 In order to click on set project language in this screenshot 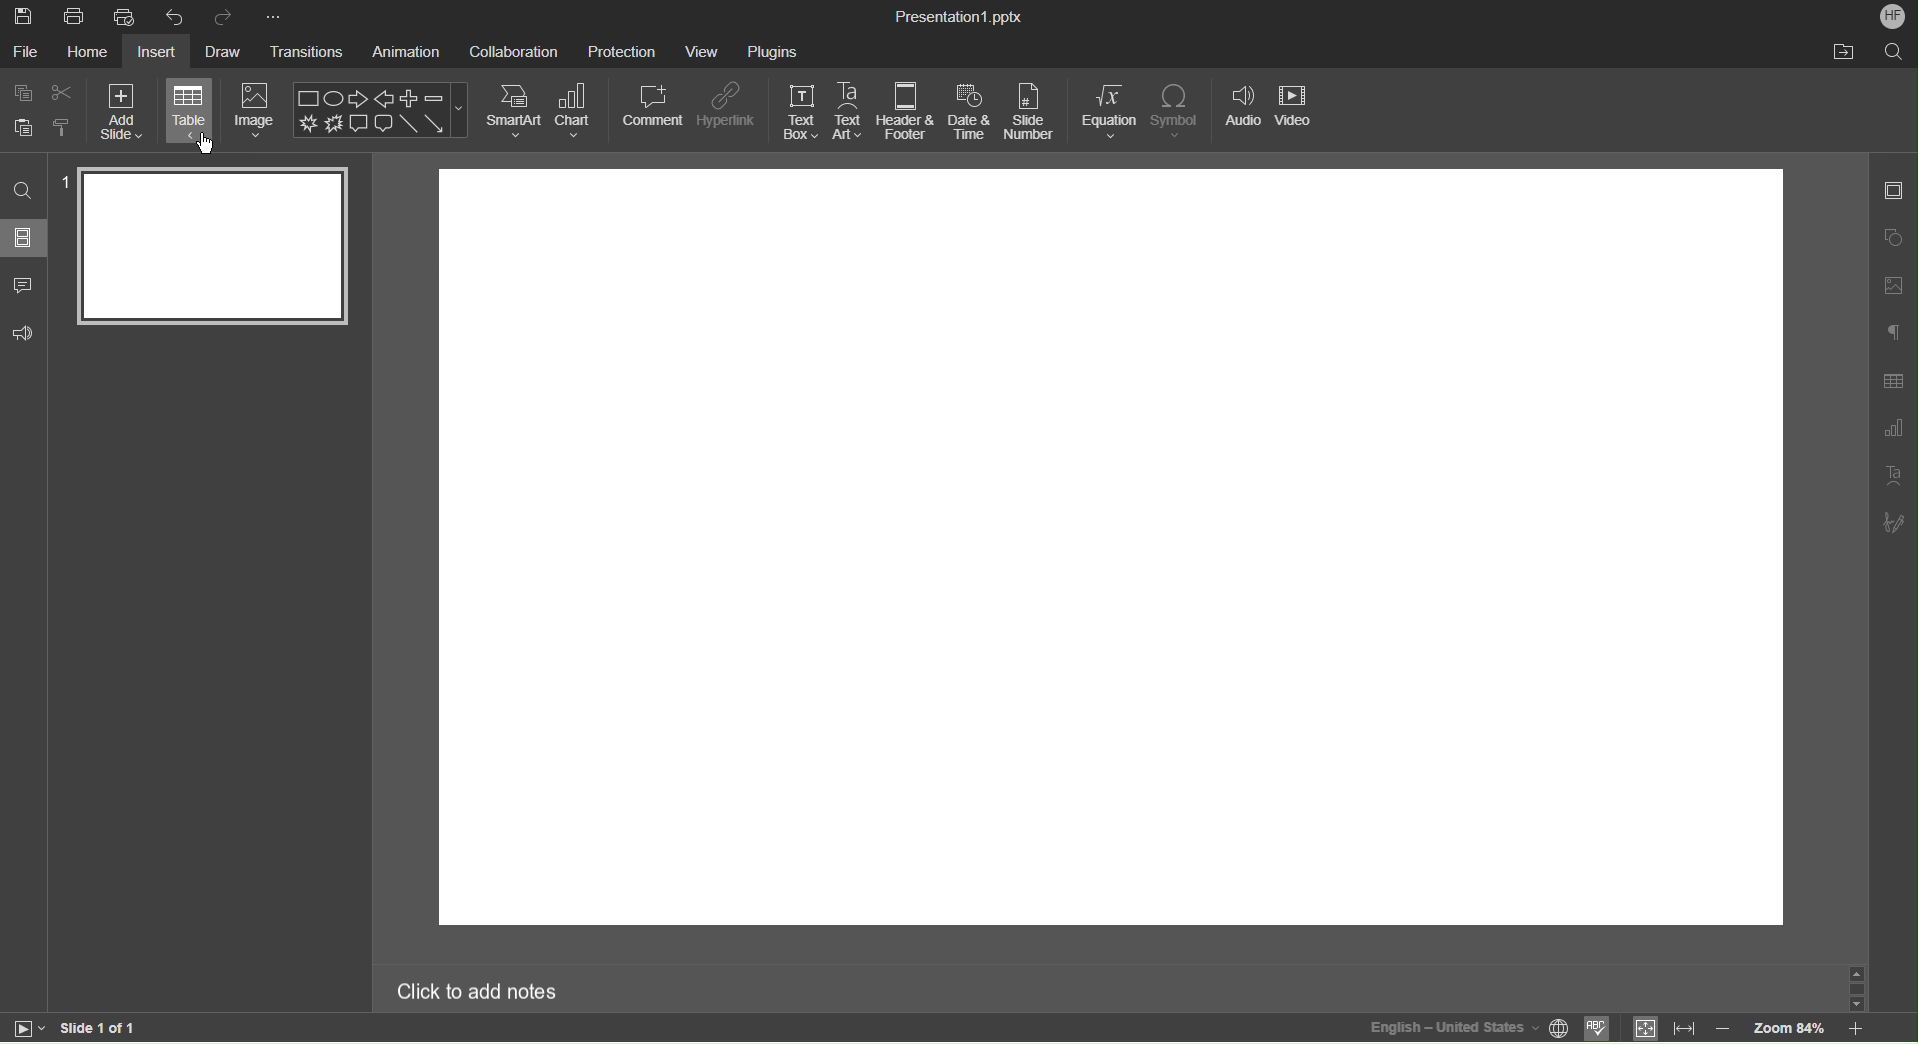, I will do `click(1561, 1026)`.